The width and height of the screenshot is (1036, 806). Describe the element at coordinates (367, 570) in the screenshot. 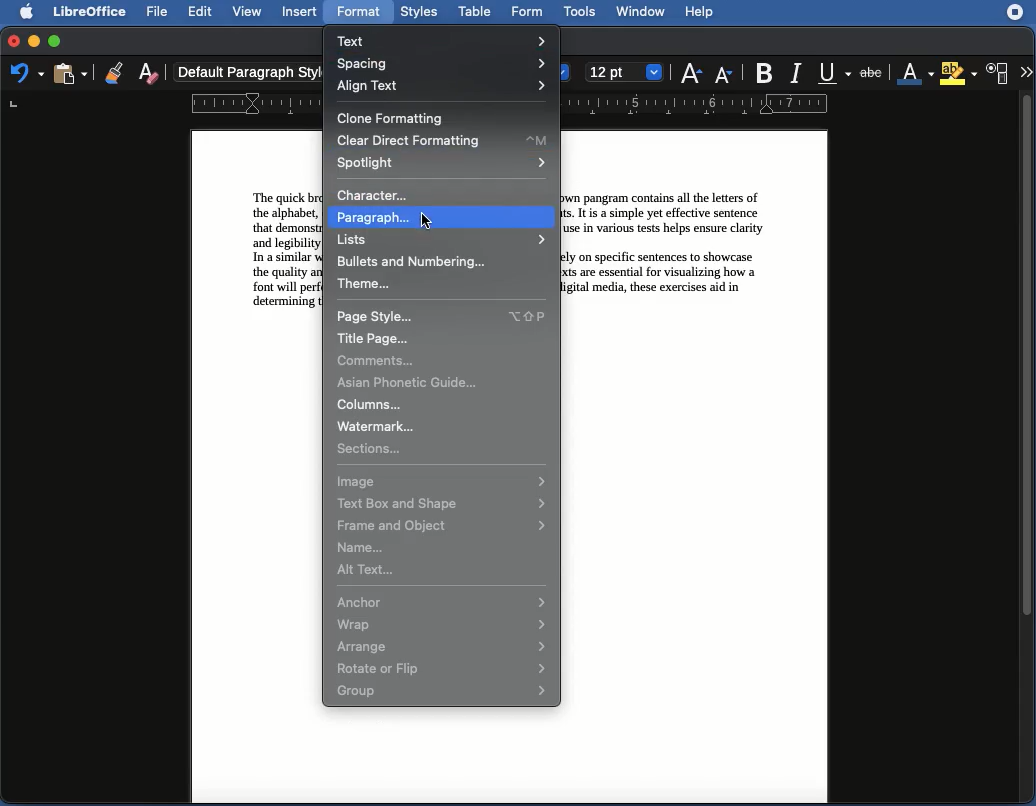

I see `Alt text` at that location.